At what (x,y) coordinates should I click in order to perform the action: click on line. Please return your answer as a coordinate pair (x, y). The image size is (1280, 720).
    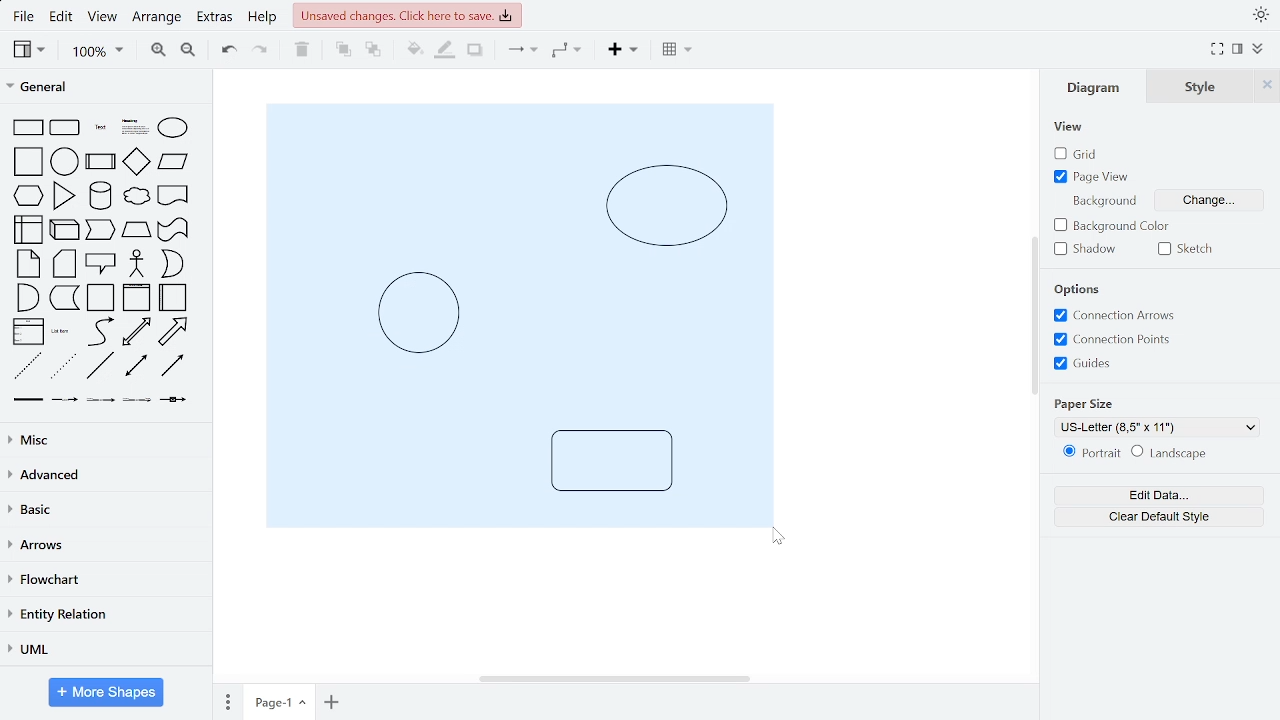
    Looking at the image, I should click on (101, 366).